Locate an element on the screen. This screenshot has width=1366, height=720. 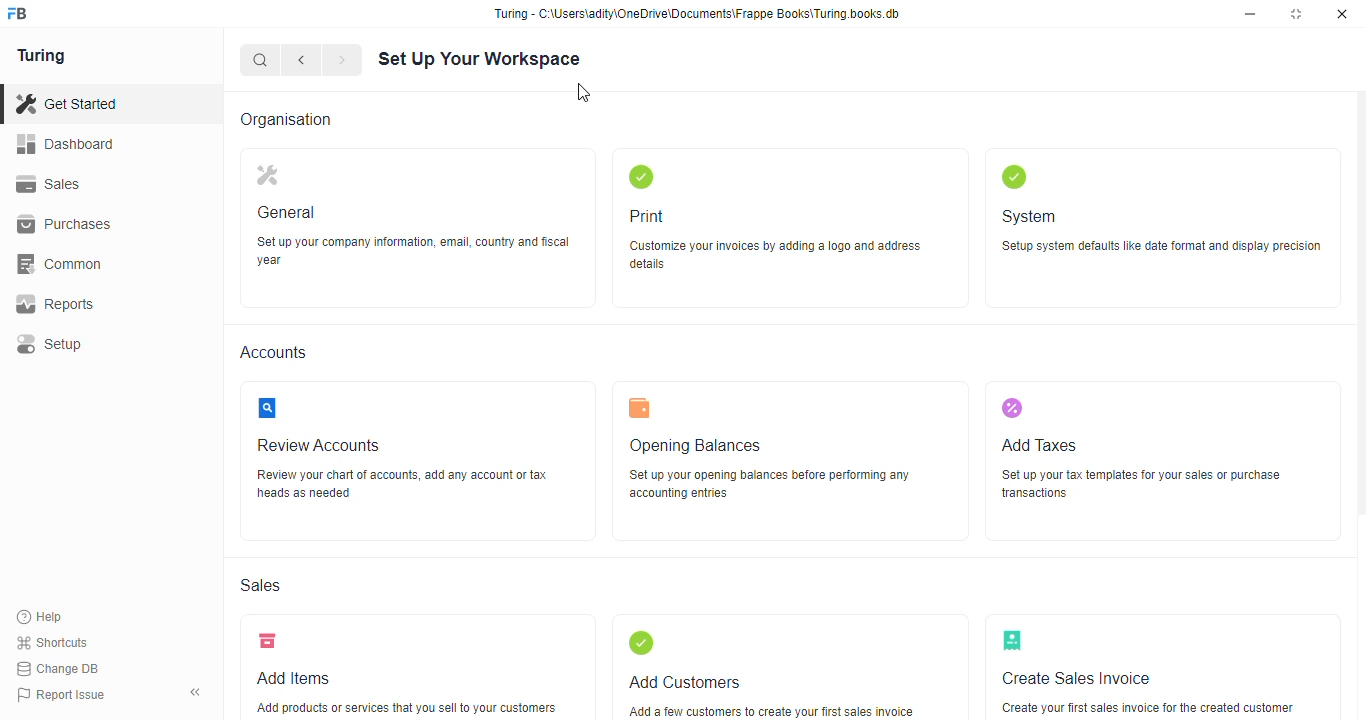
Turing is located at coordinates (47, 56).